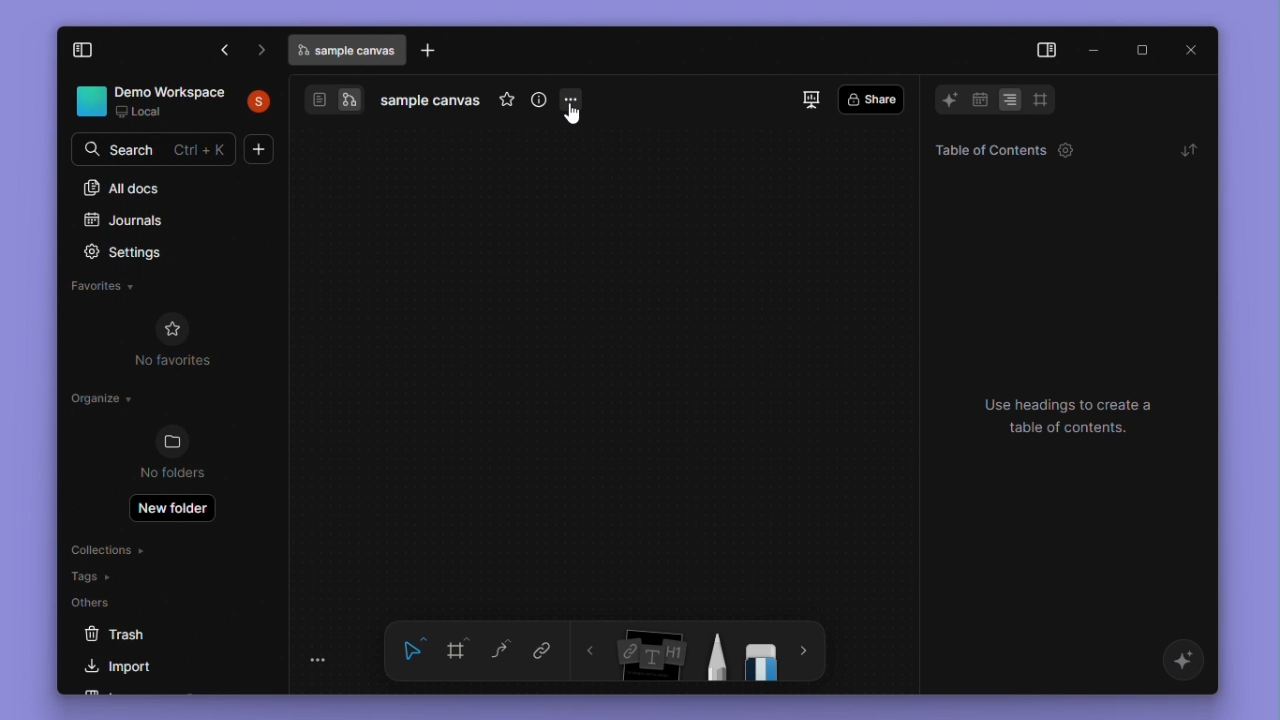 The height and width of the screenshot is (720, 1280). I want to click on Place name and details, so click(177, 102).